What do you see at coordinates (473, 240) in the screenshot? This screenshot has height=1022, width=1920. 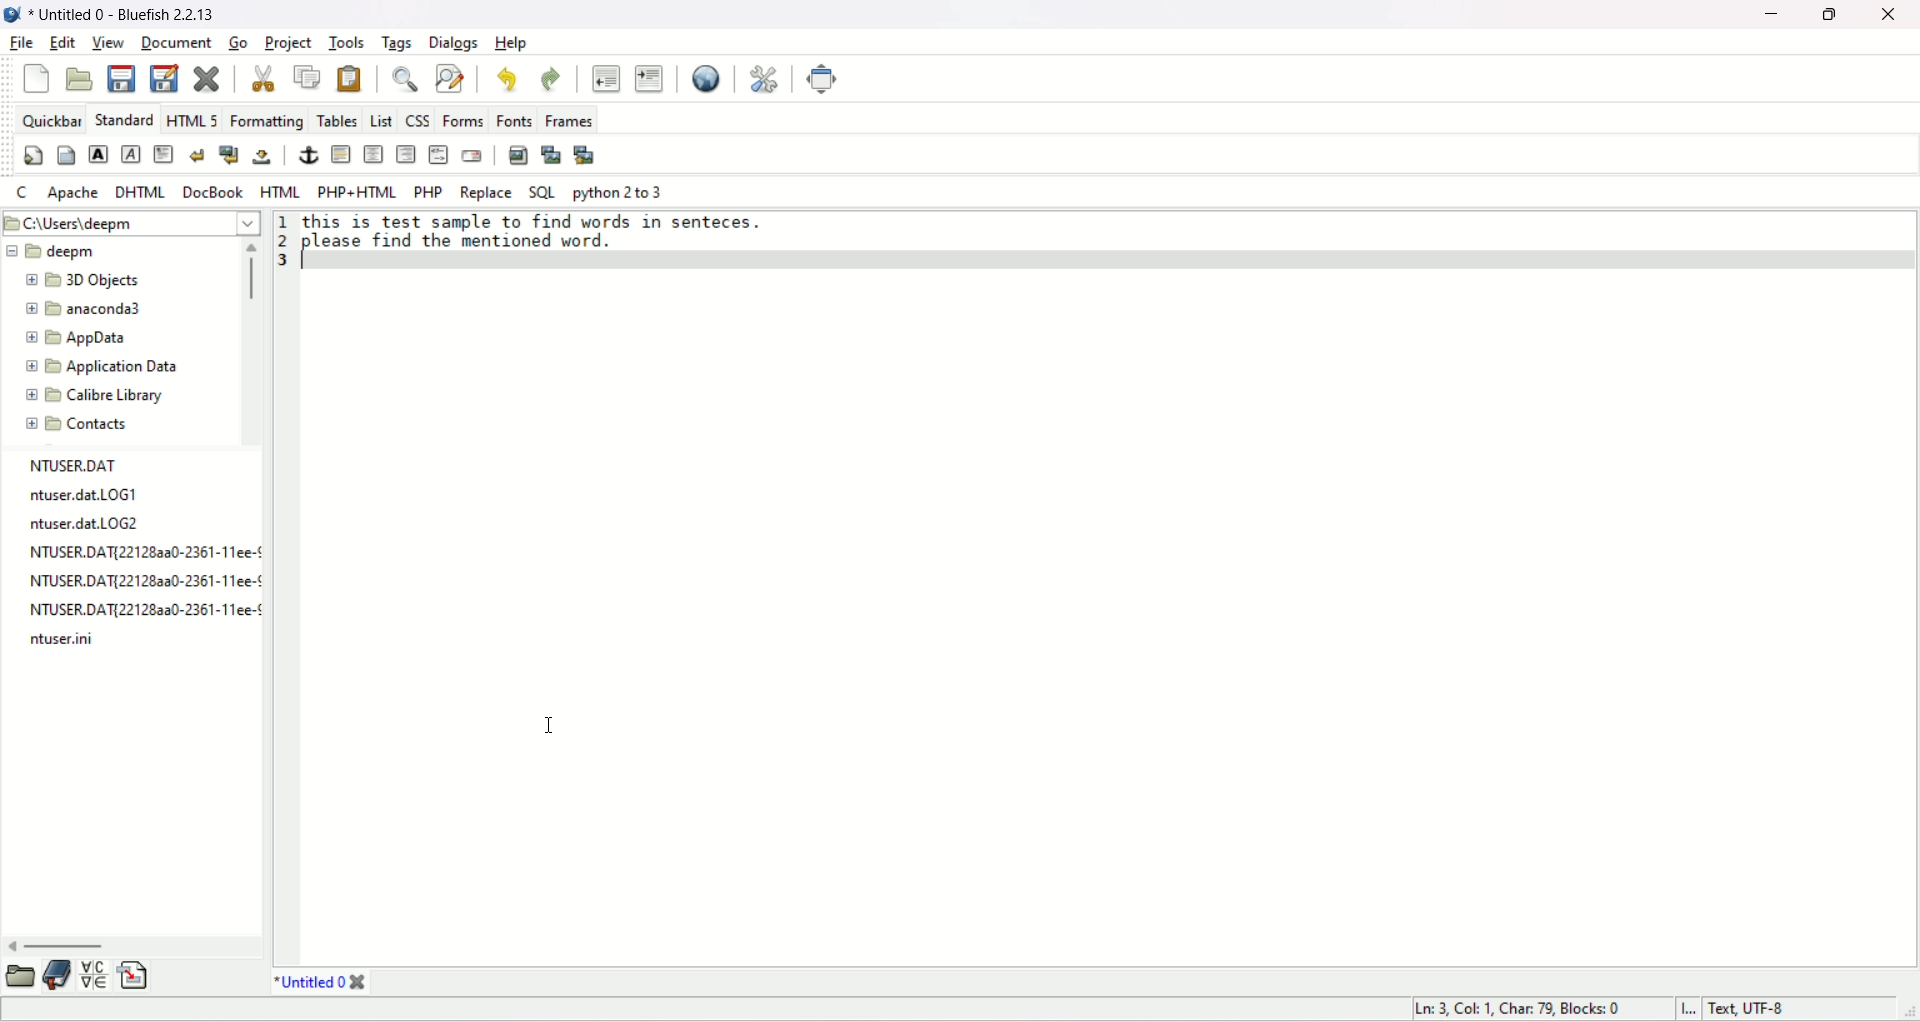 I see `please find the mentioned word` at bounding box center [473, 240].